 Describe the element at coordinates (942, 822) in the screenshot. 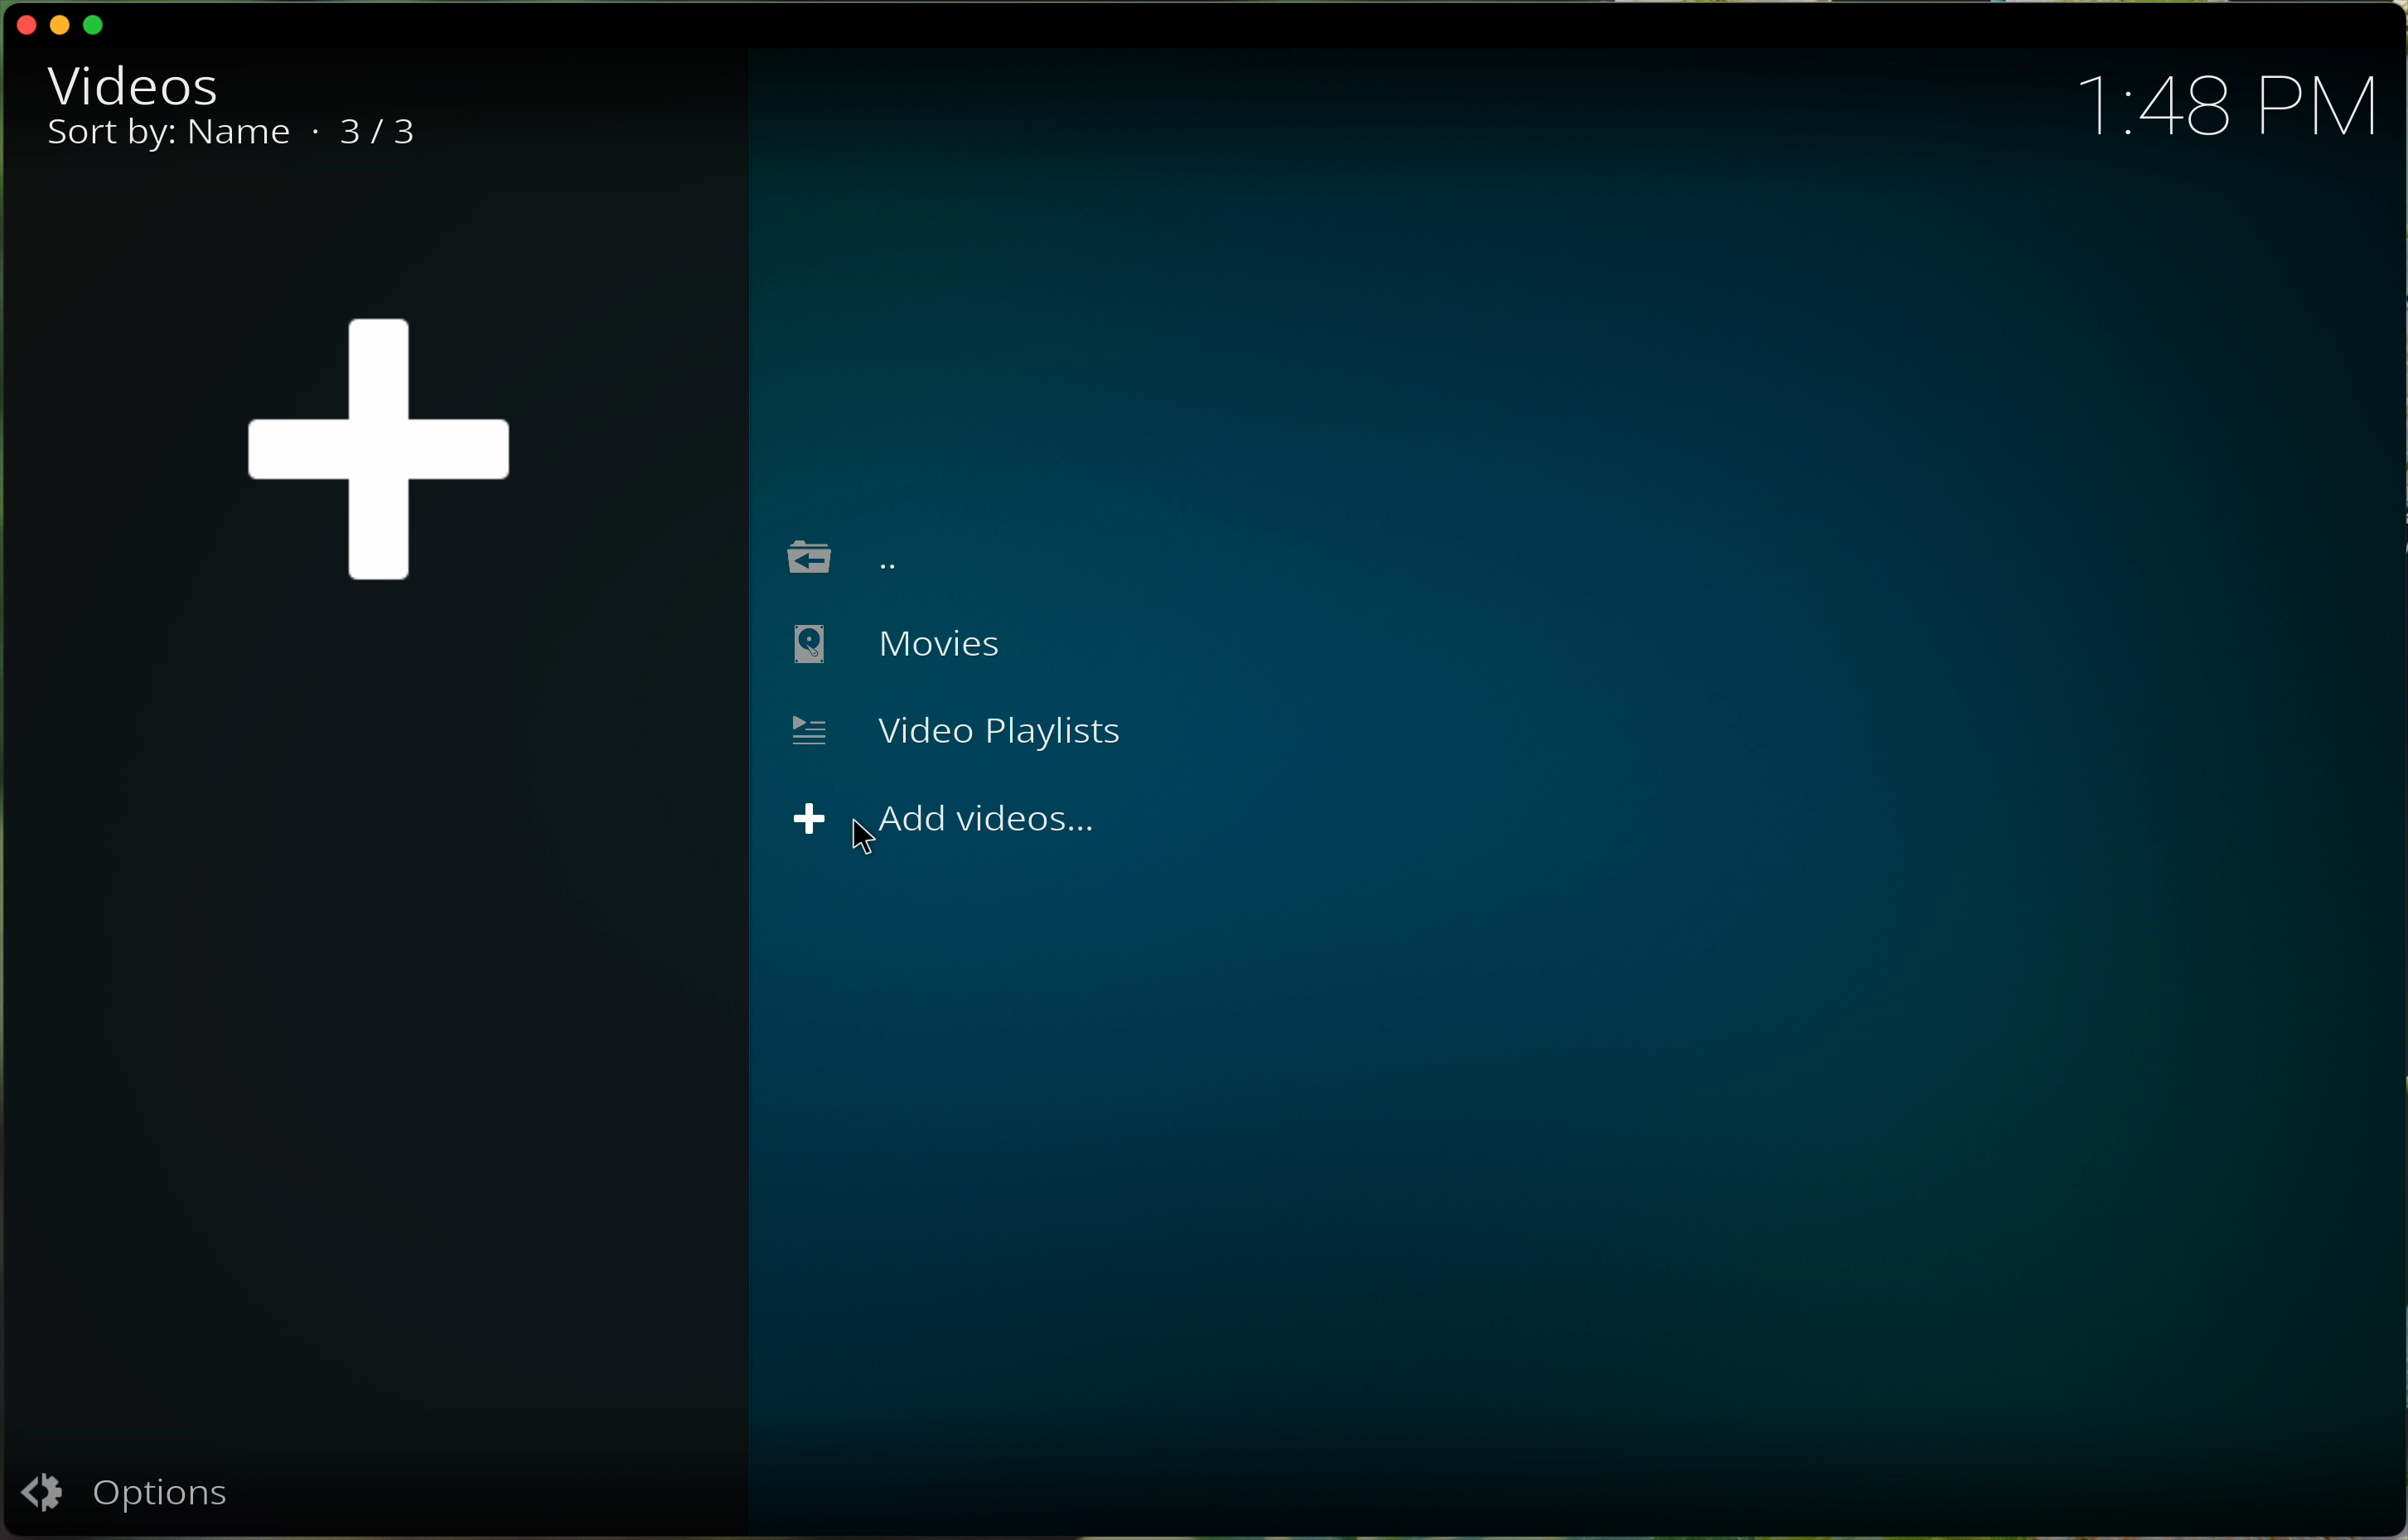

I see `cursor above add videos option` at that location.